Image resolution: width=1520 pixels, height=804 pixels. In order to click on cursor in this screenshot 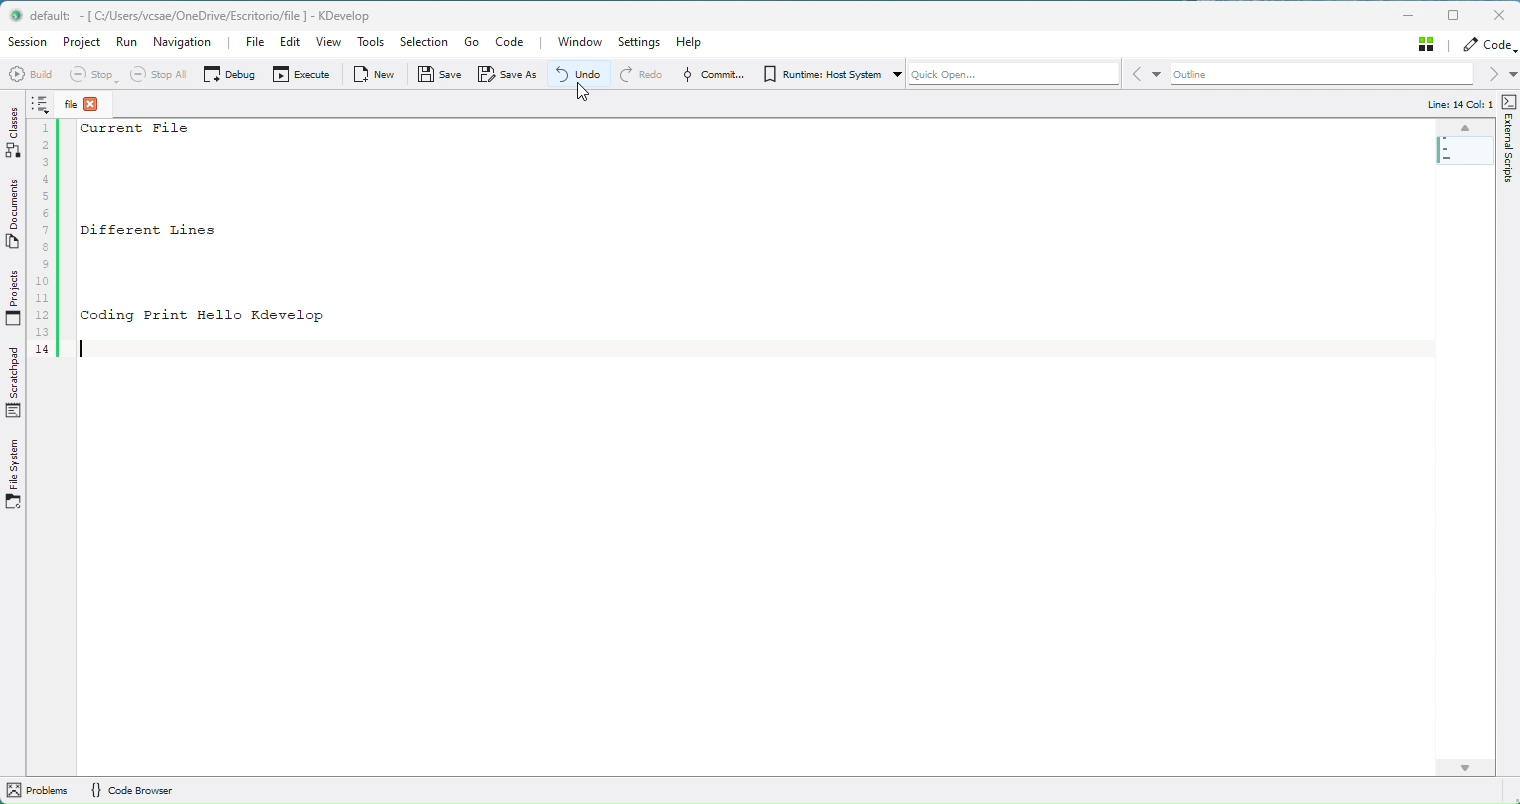, I will do `click(584, 96)`.